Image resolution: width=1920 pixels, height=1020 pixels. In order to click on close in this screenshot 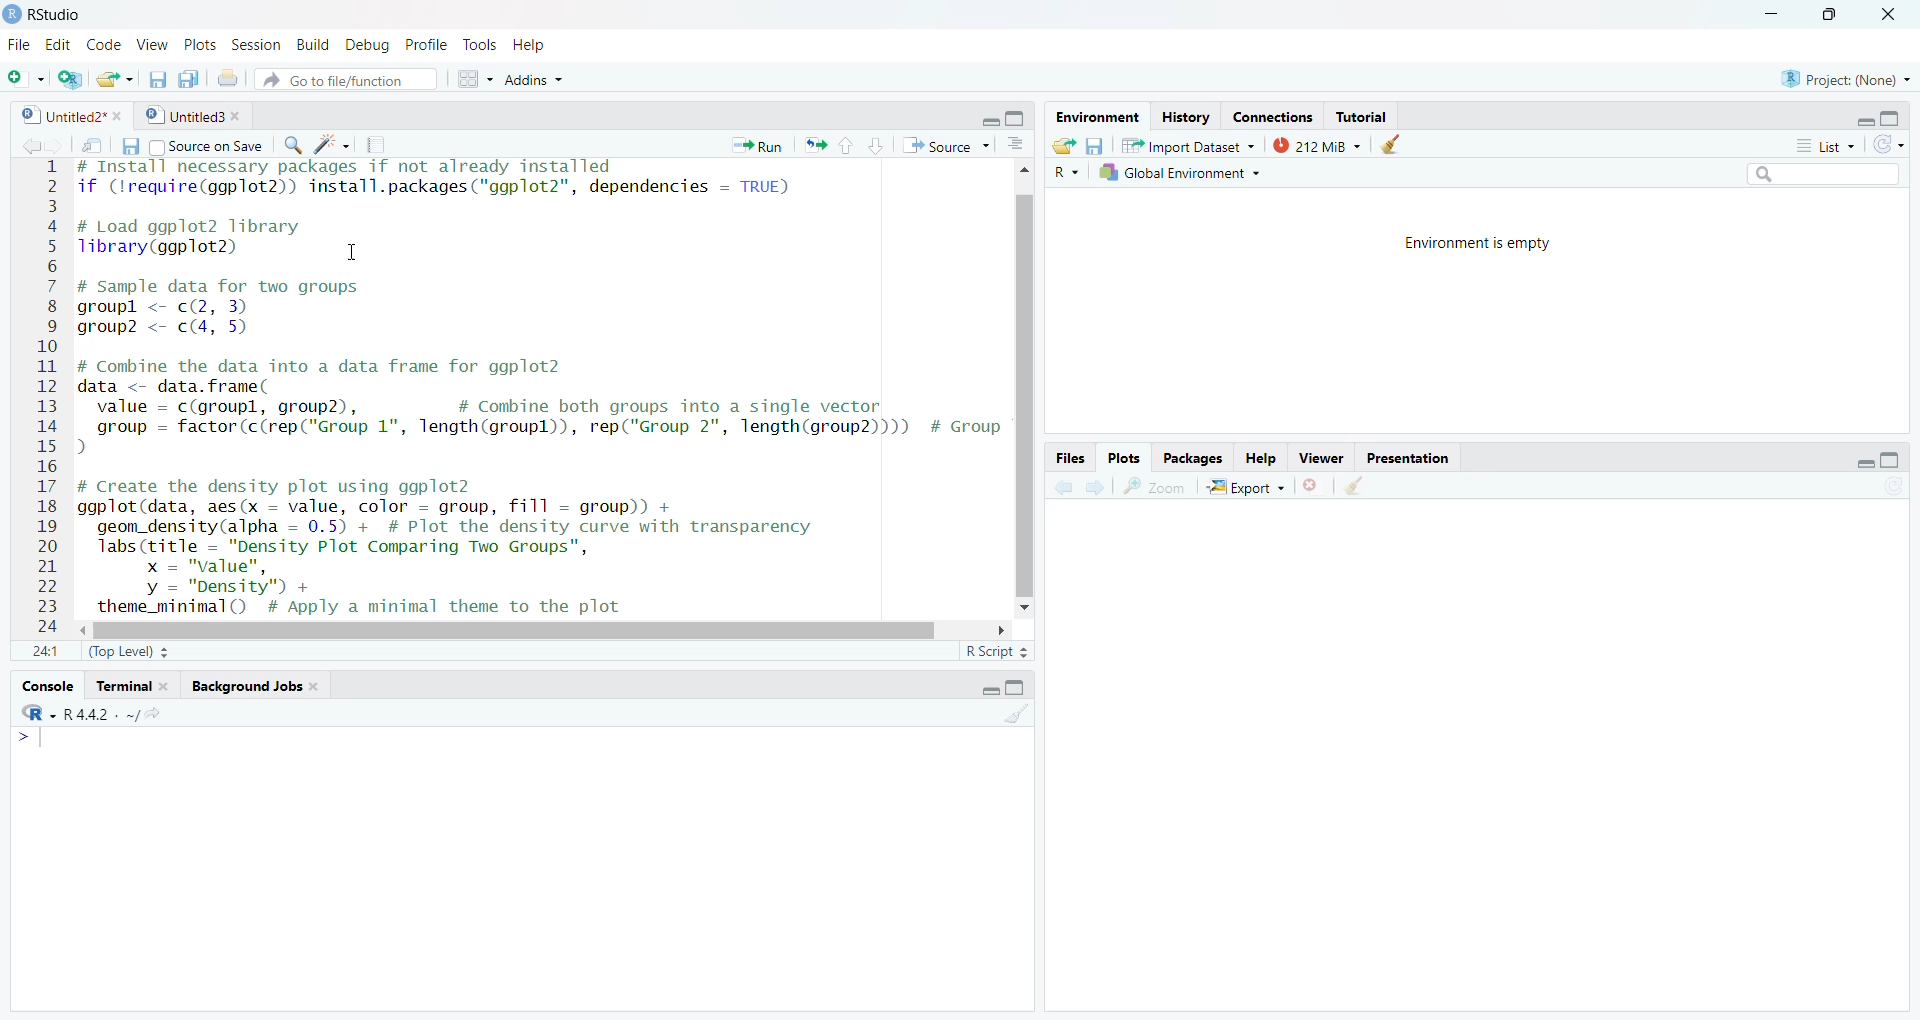, I will do `click(1317, 484)`.